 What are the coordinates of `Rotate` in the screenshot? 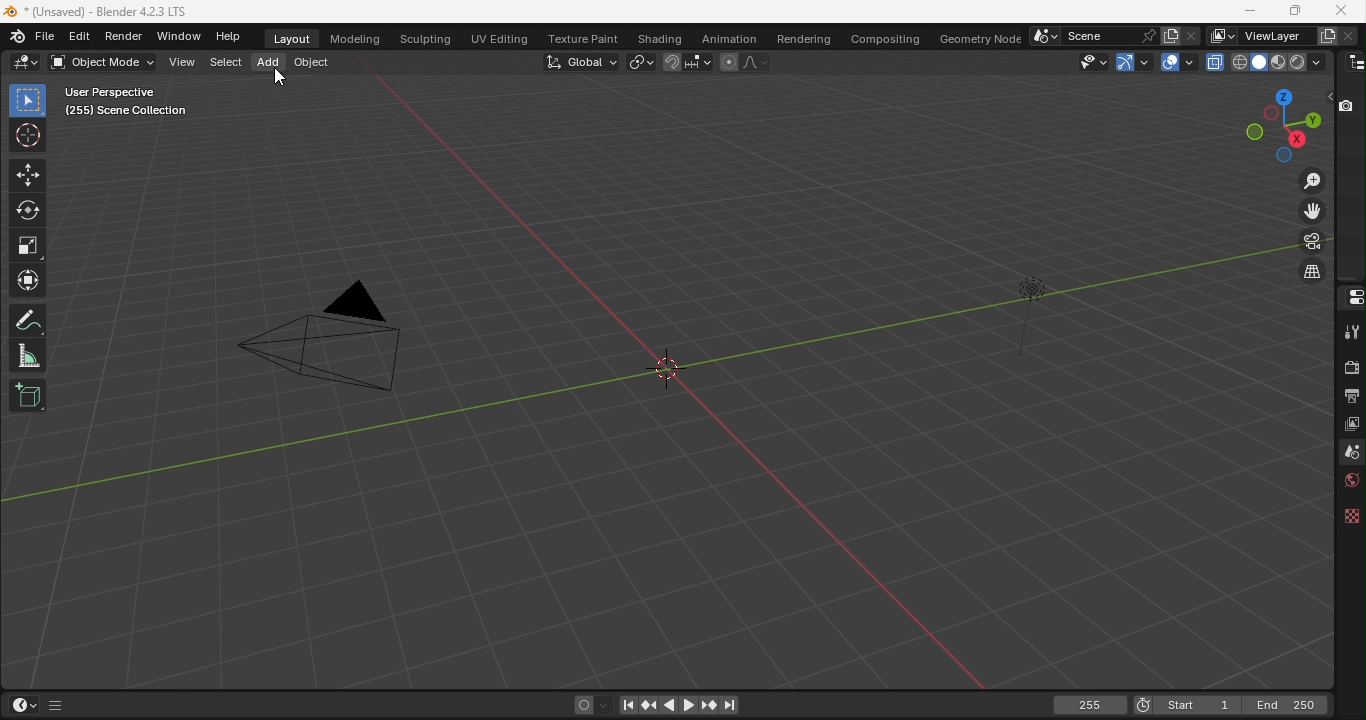 It's located at (26, 211).